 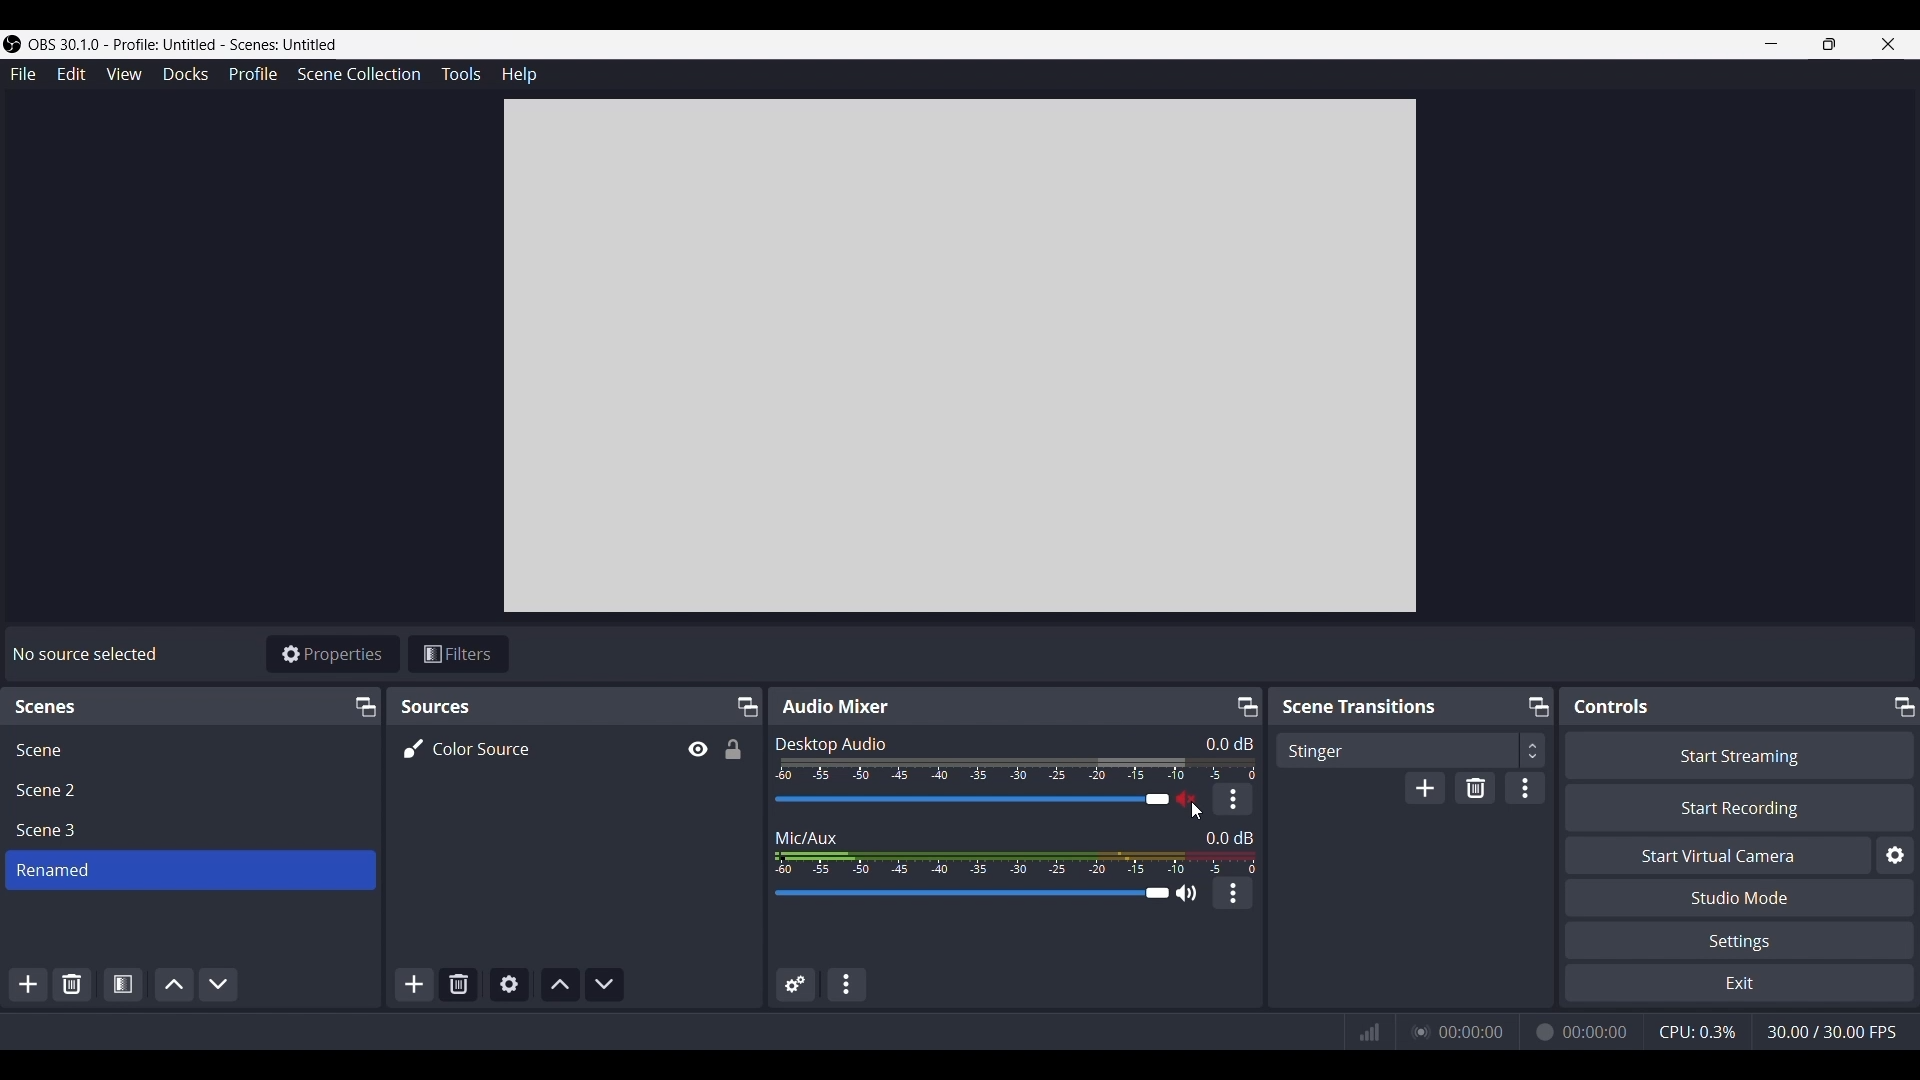 What do you see at coordinates (960, 356) in the screenshot?
I see `Color source canvas` at bounding box center [960, 356].